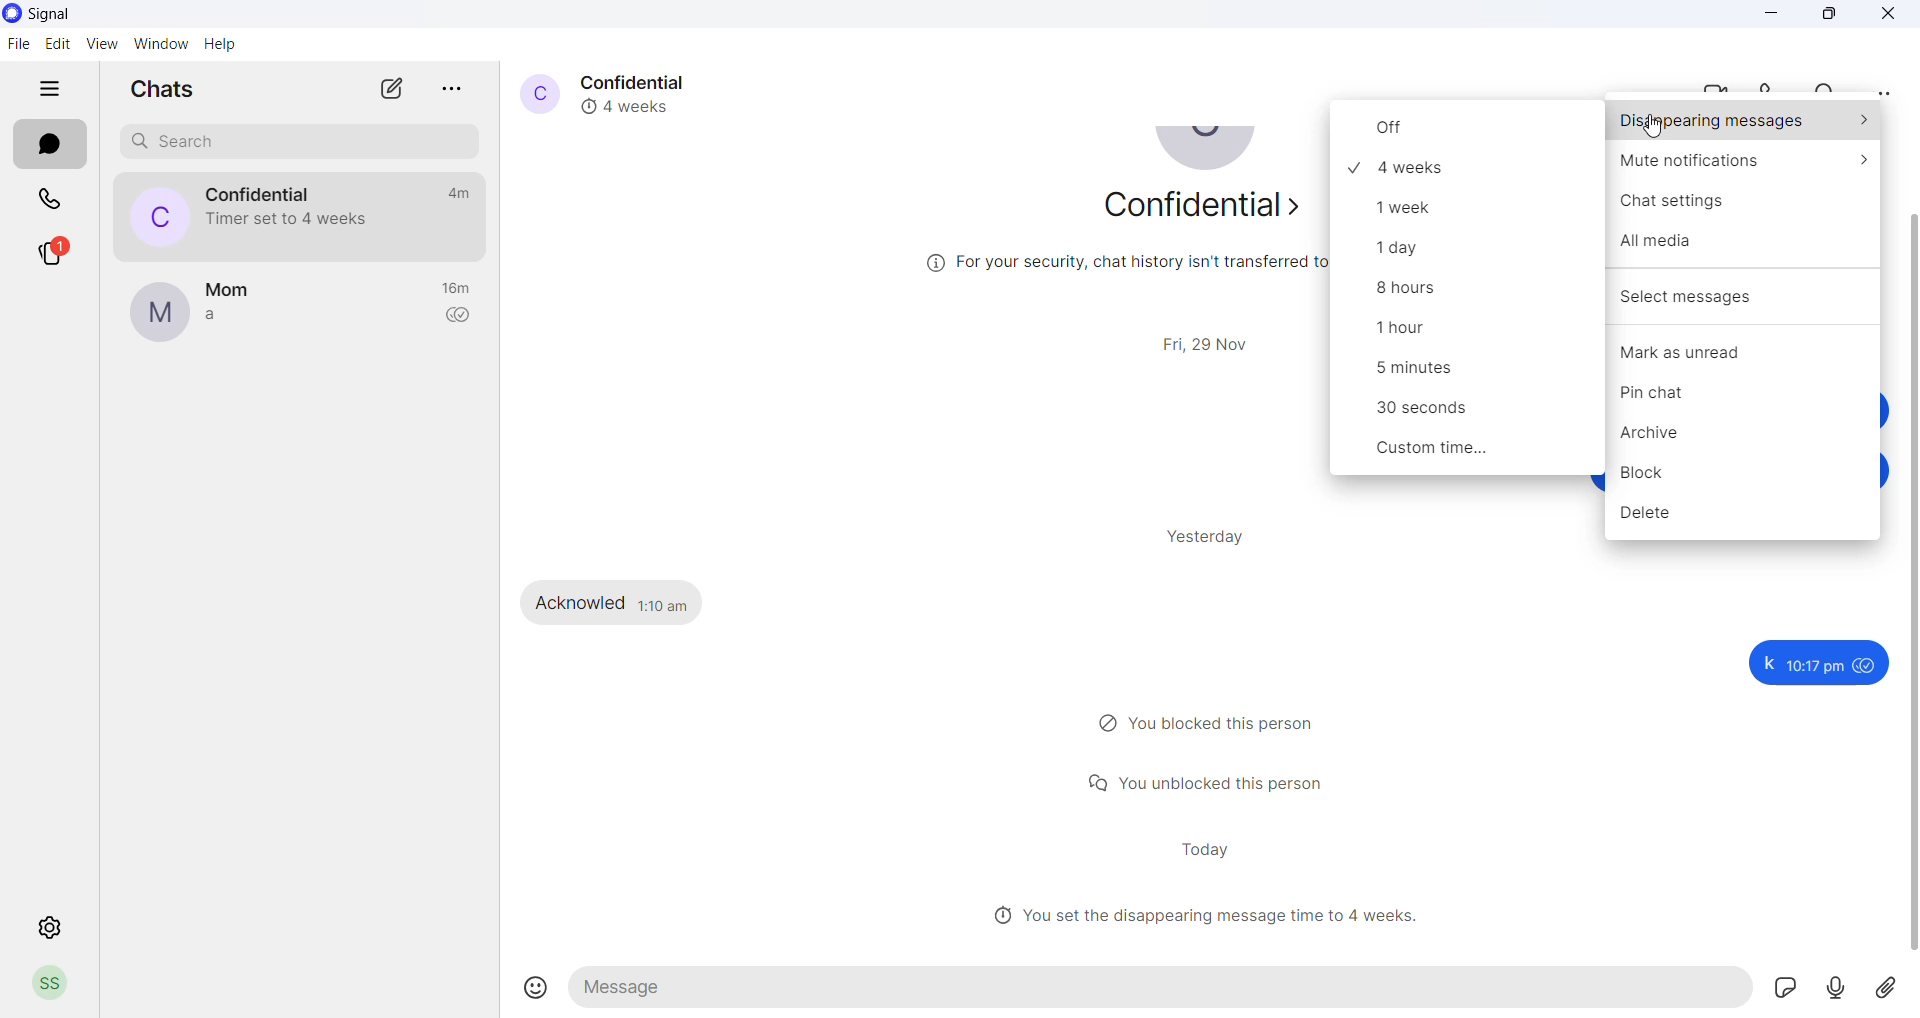 The height and width of the screenshot is (1018, 1920). Describe the element at coordinates (52, 929) in the screenshot. I see `settings` at that location.